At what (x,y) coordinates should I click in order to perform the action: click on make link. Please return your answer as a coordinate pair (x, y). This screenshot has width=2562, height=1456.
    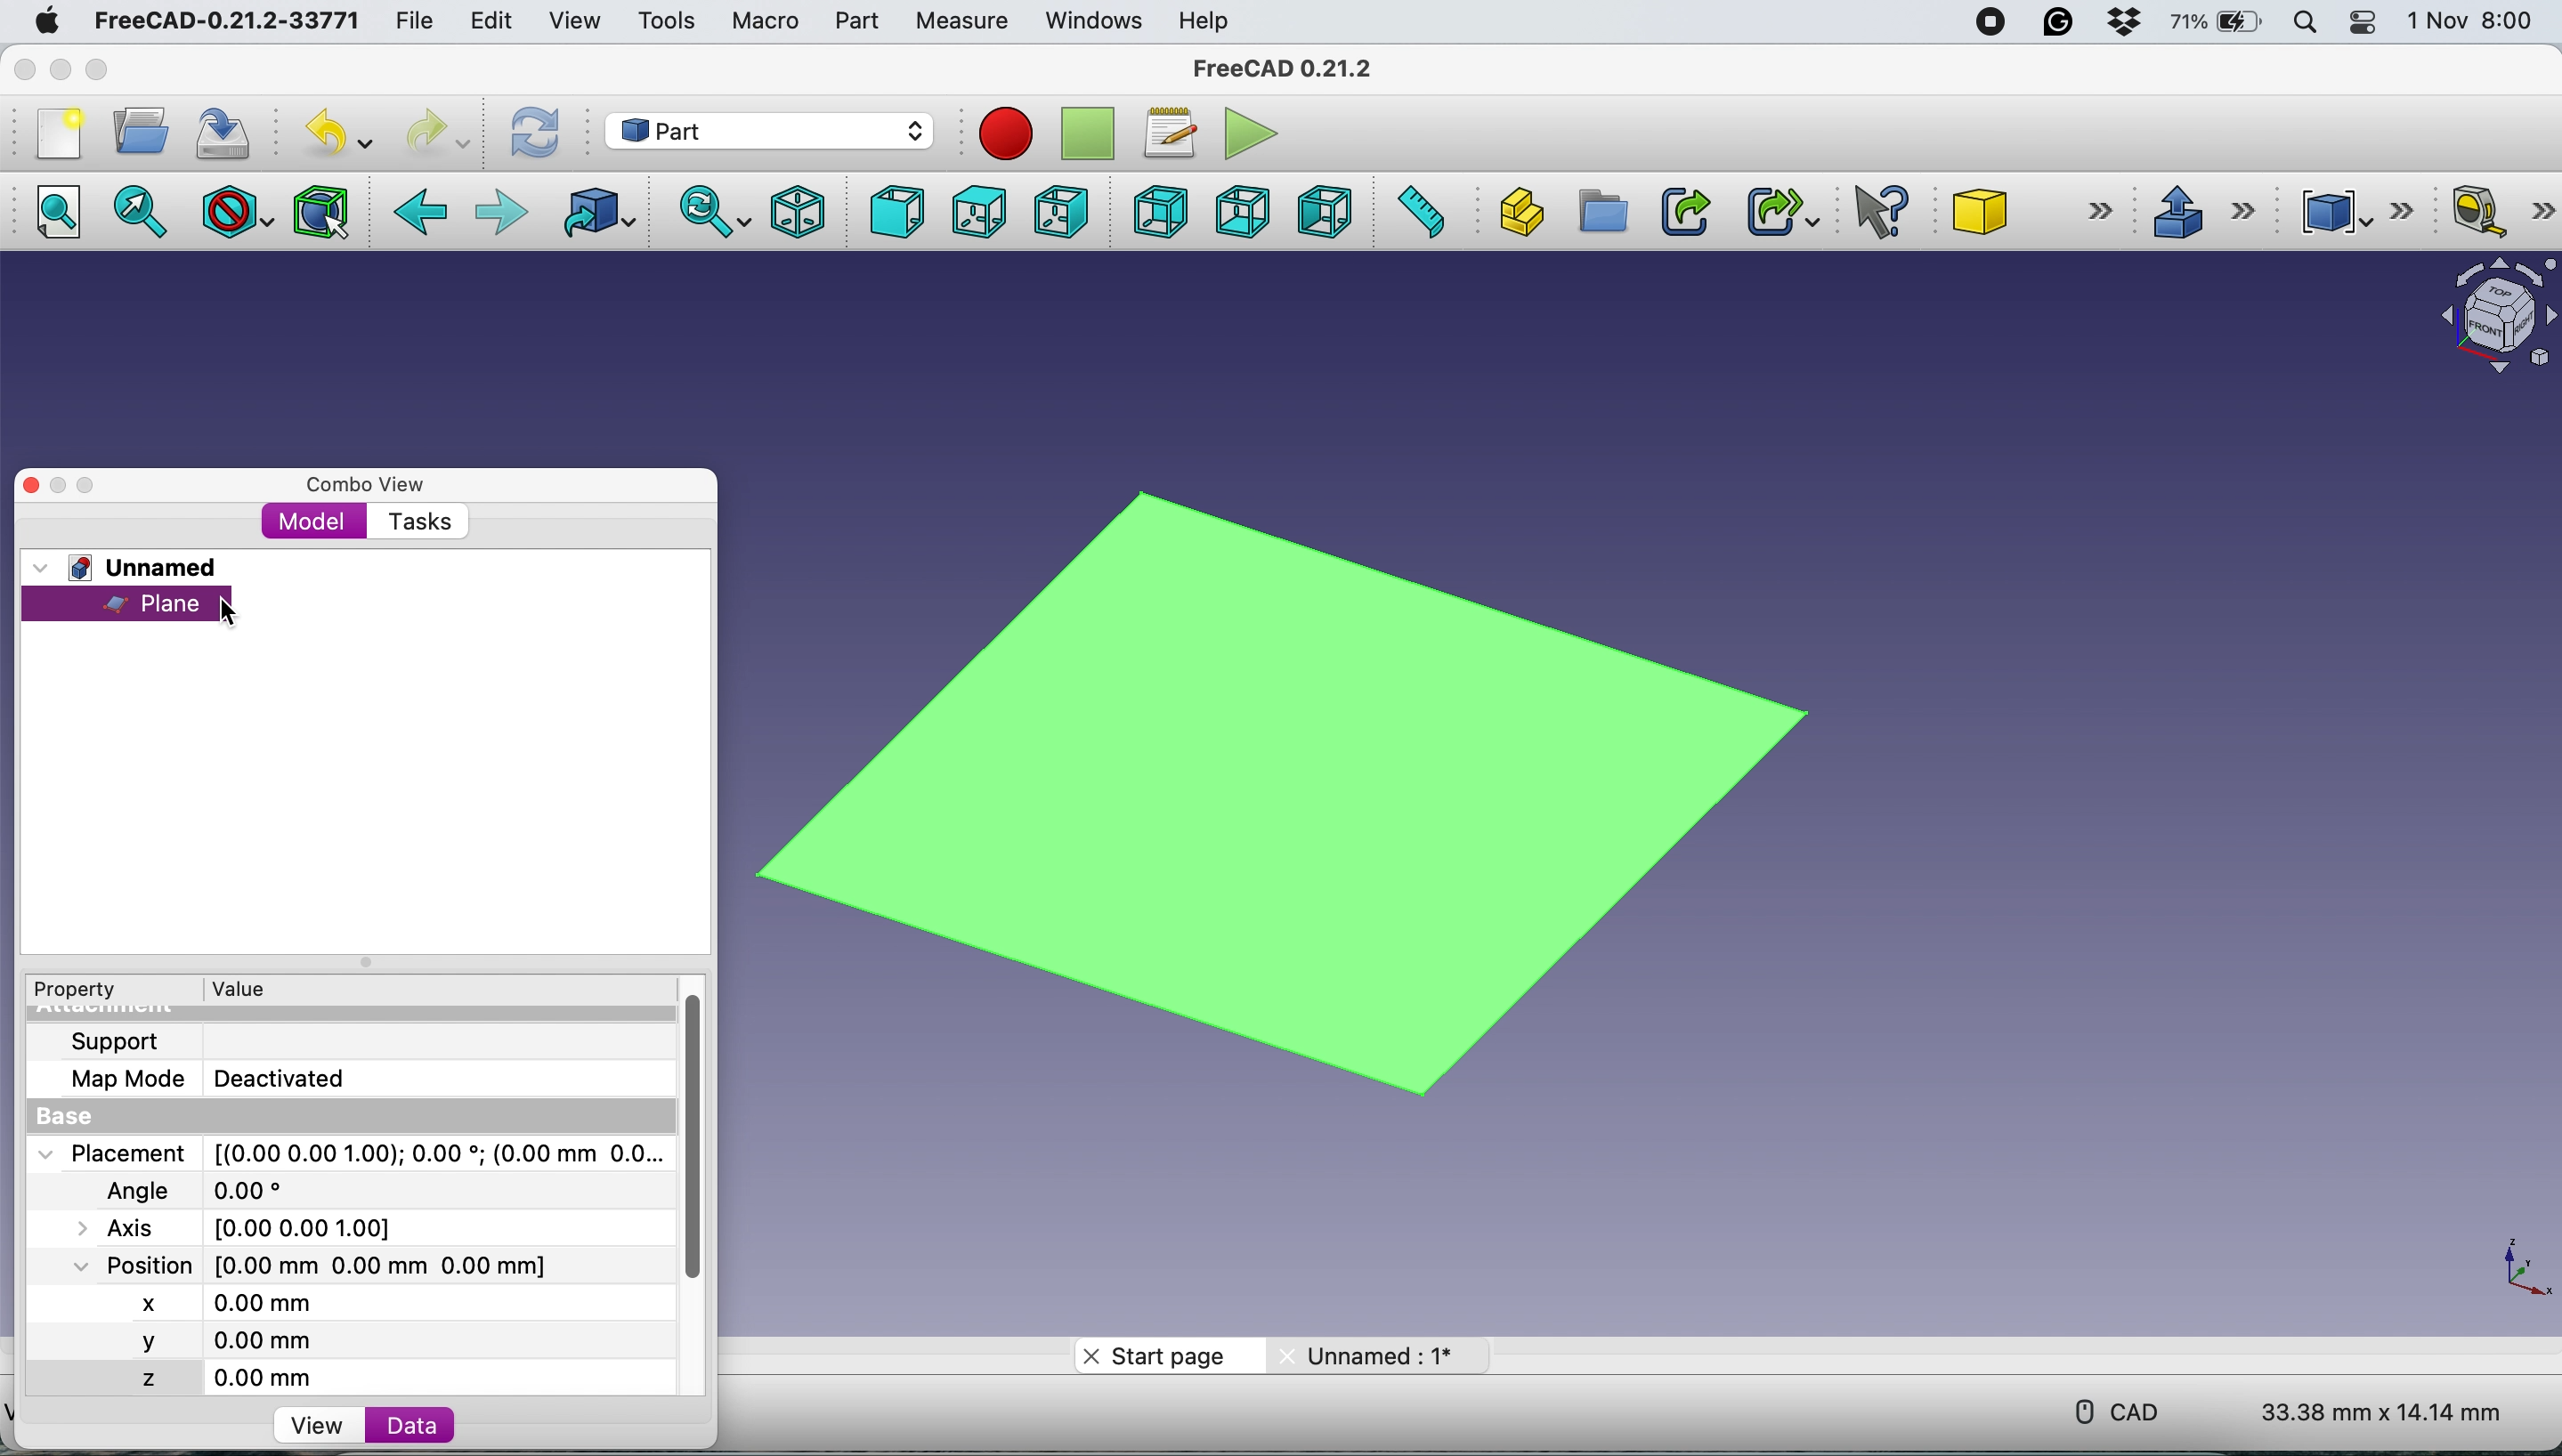
    Looking at the image, I should click on (1687, 214).